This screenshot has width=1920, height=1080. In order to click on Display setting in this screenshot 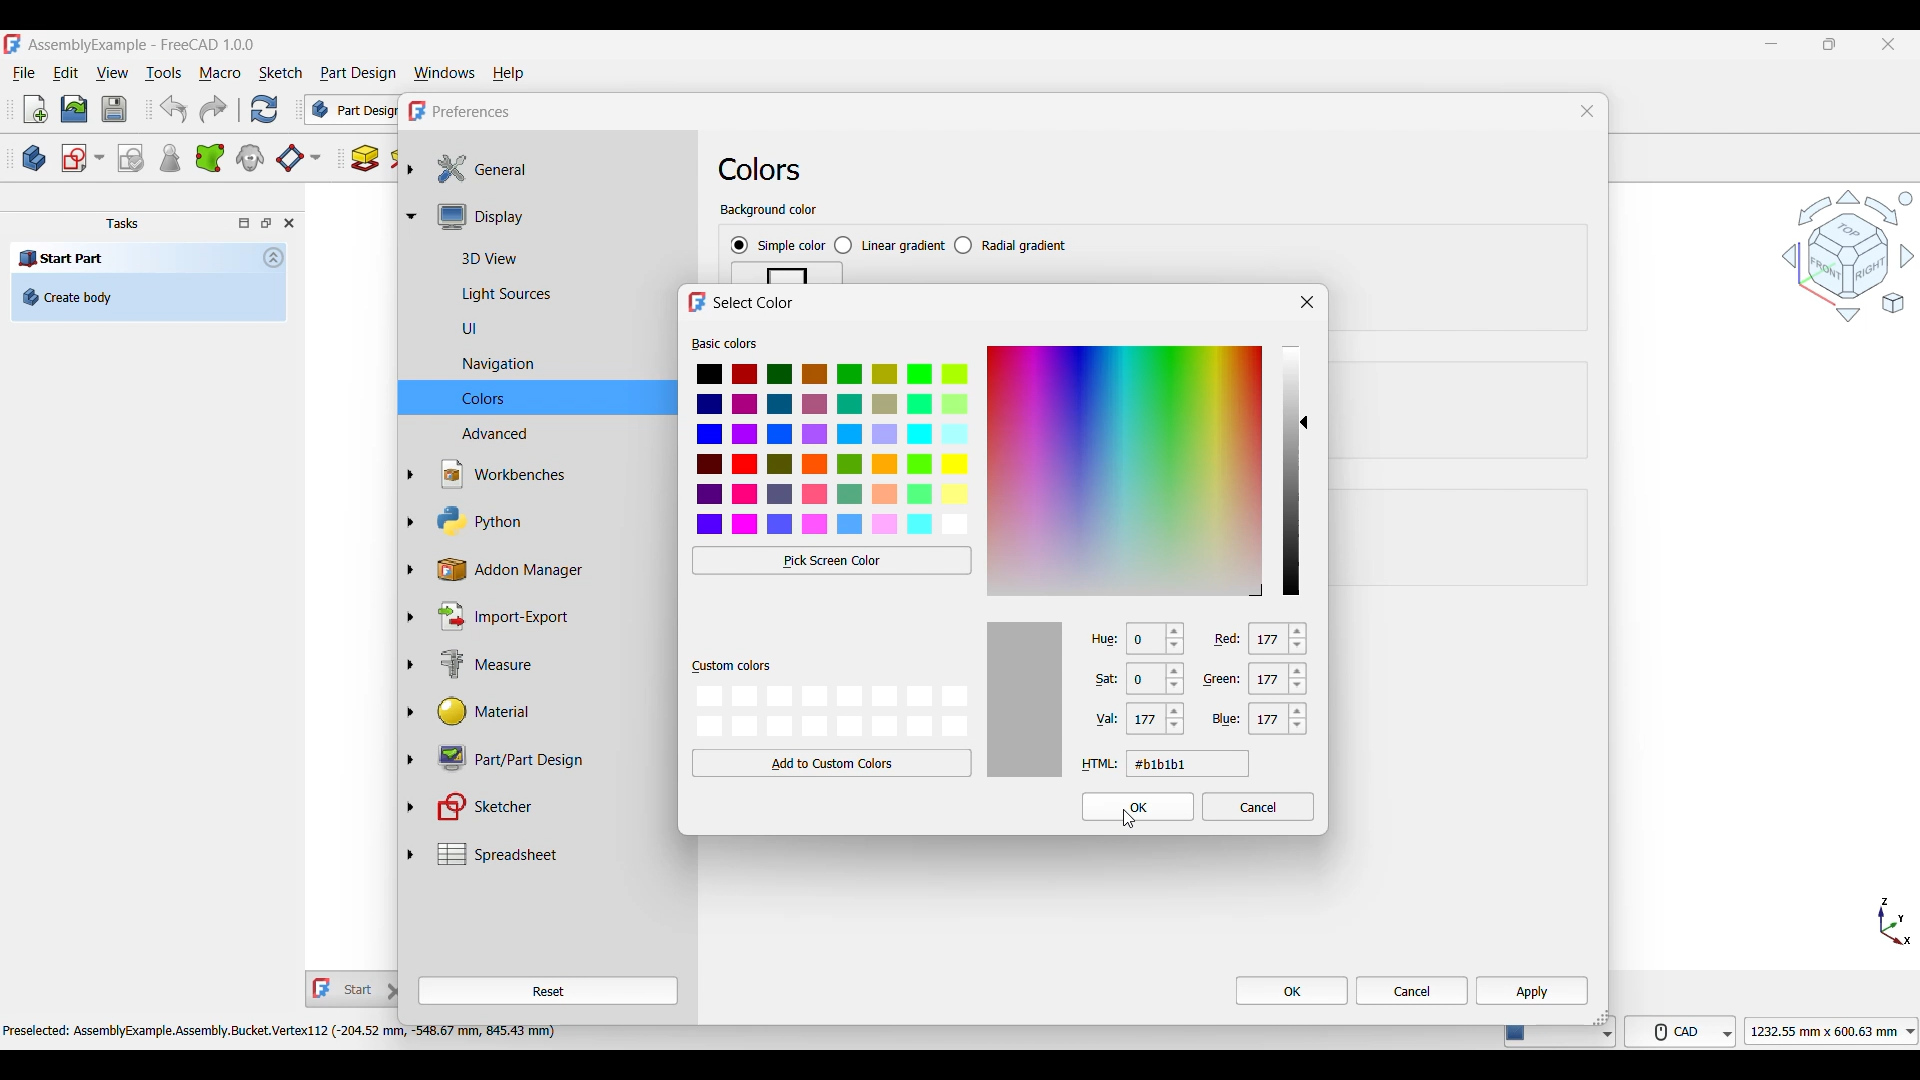, I will do `click(558, 216)`.